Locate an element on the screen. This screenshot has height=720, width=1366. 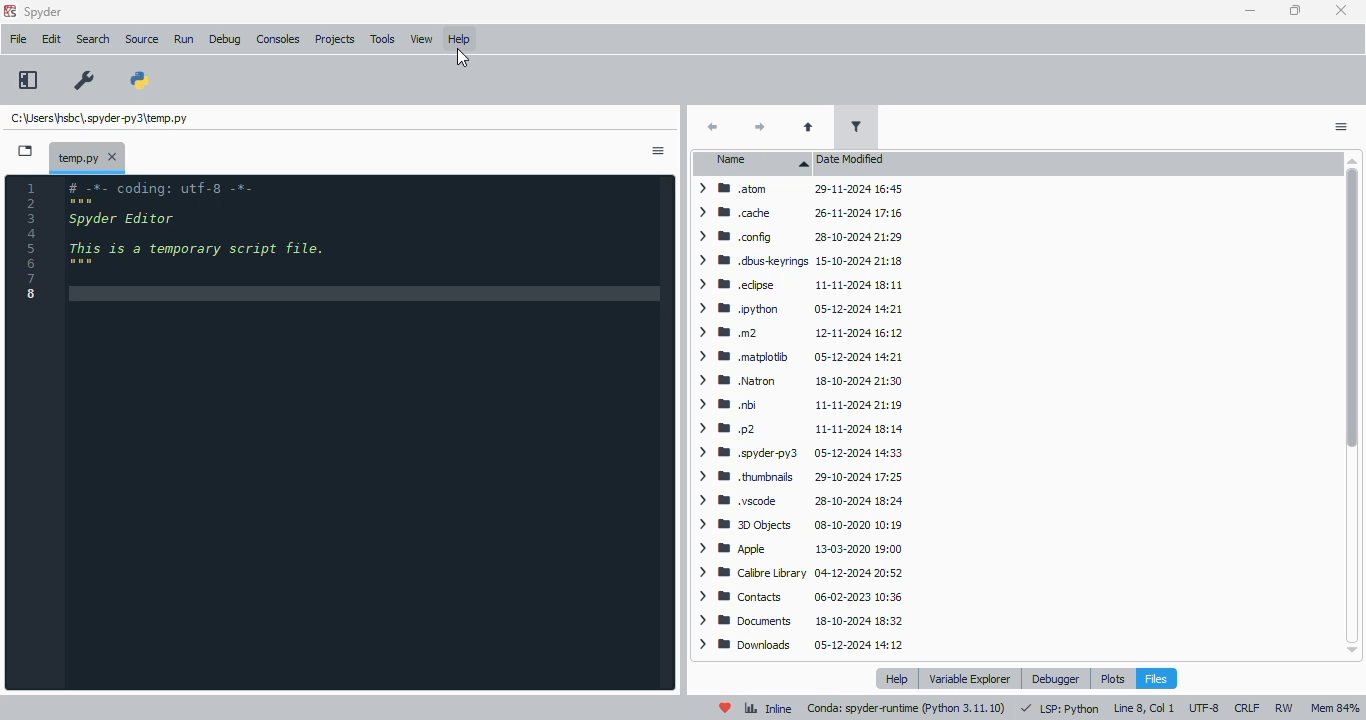
plots is located at coordinates (1113, 678).